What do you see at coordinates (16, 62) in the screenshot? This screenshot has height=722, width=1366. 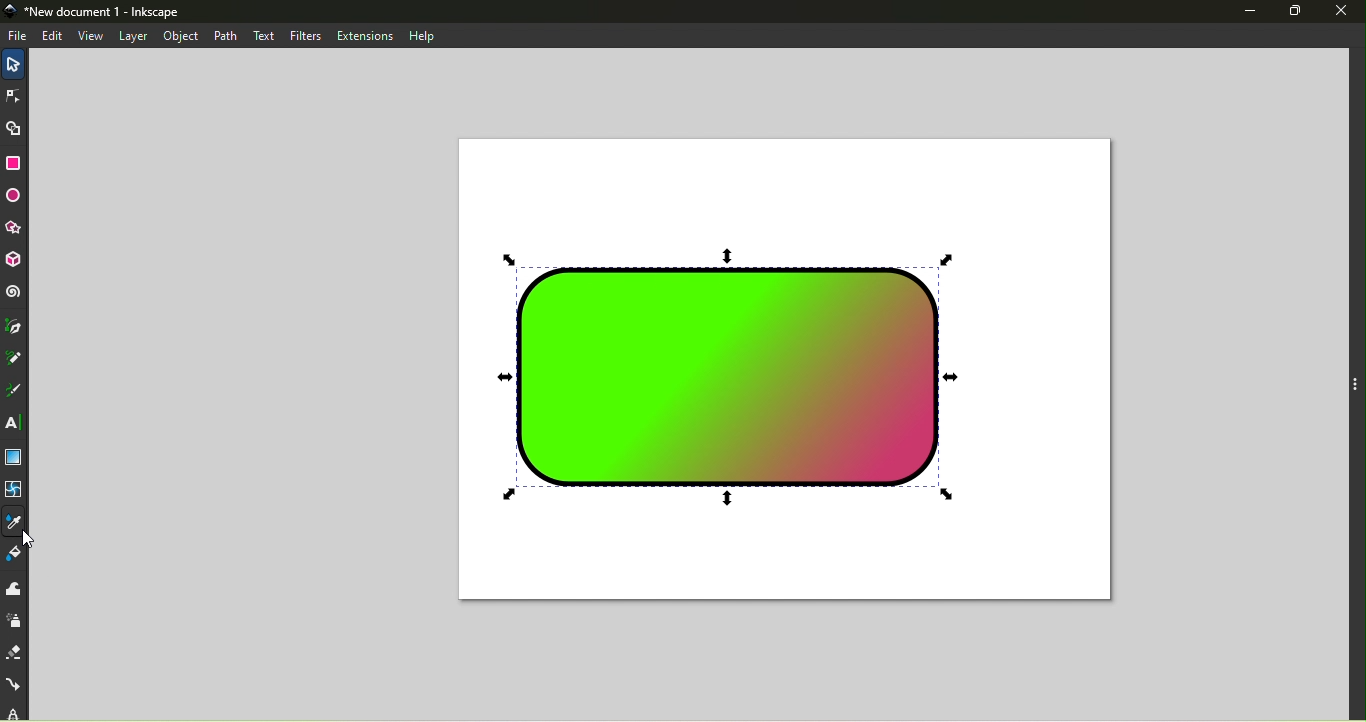 I see `Selector tool` at bounding box center [16, 62].